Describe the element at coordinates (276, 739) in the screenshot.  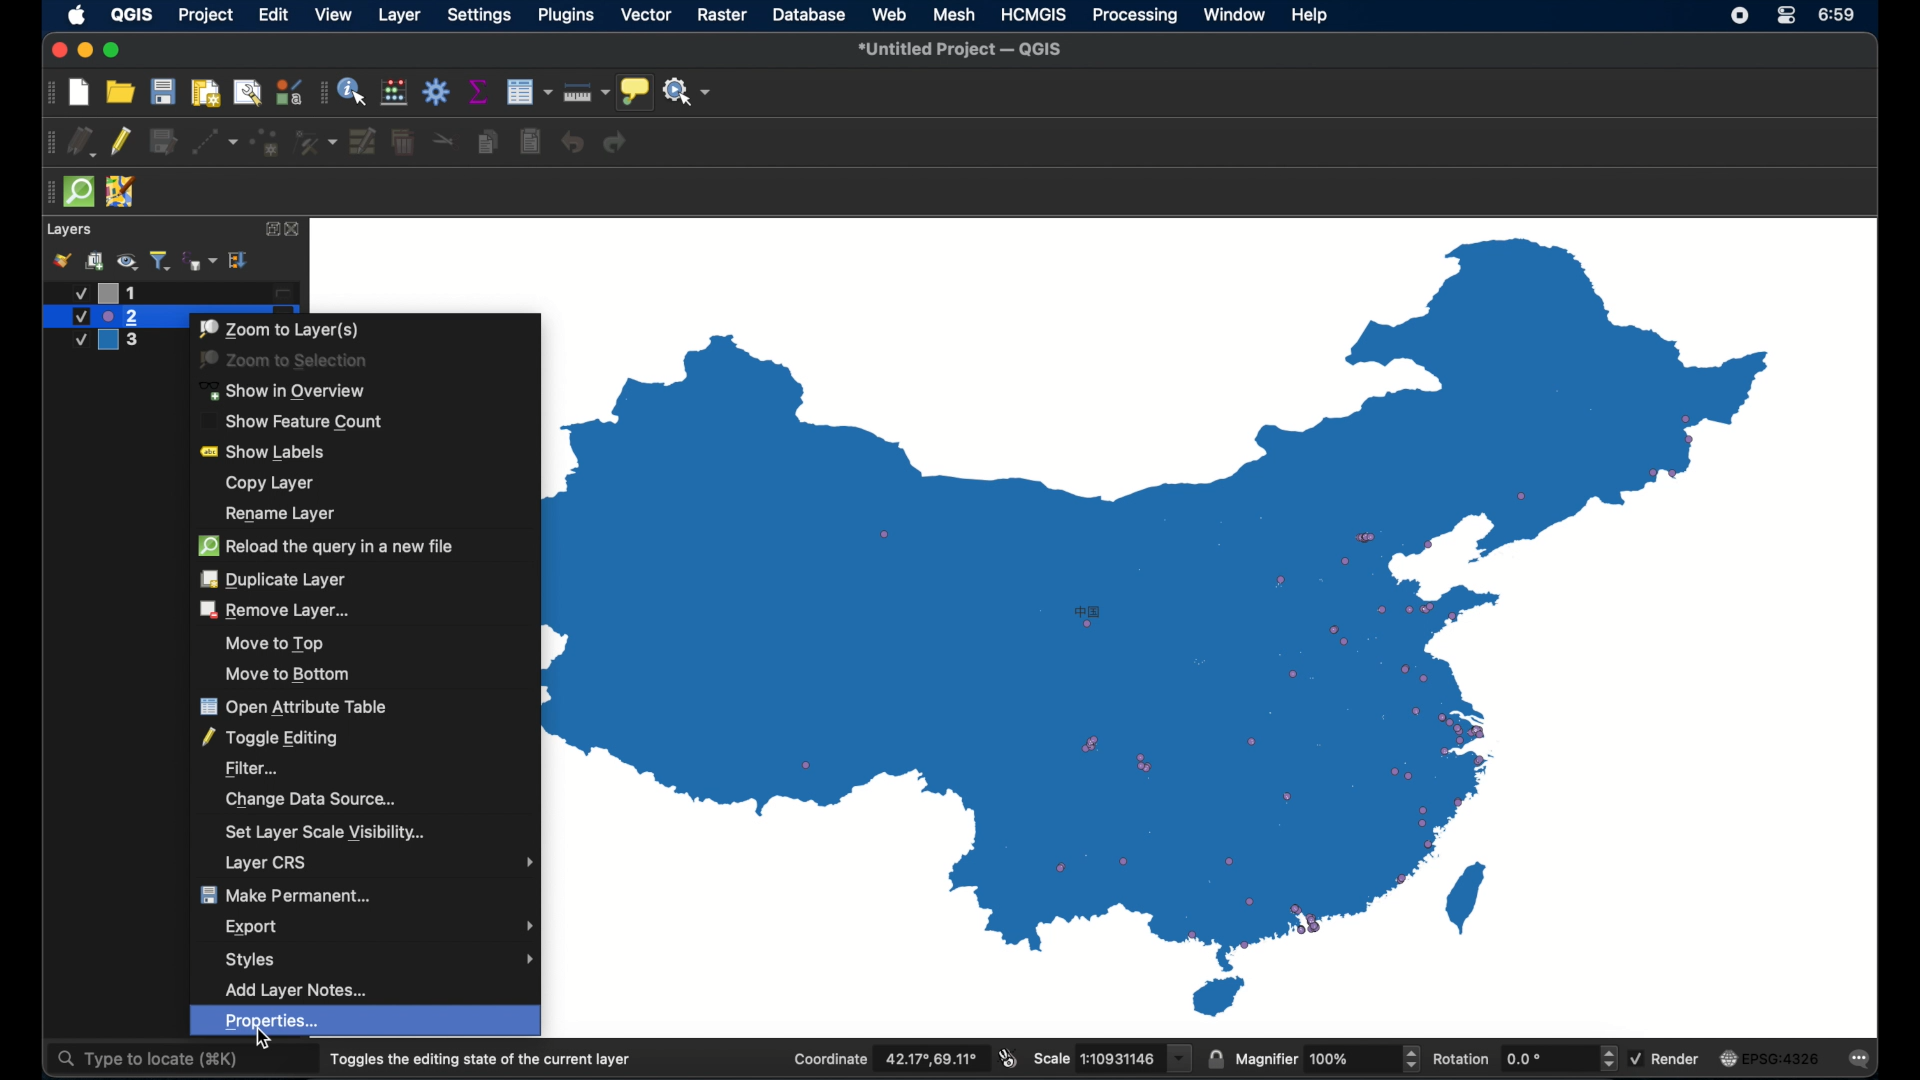
I see `toggle editing` at that location.